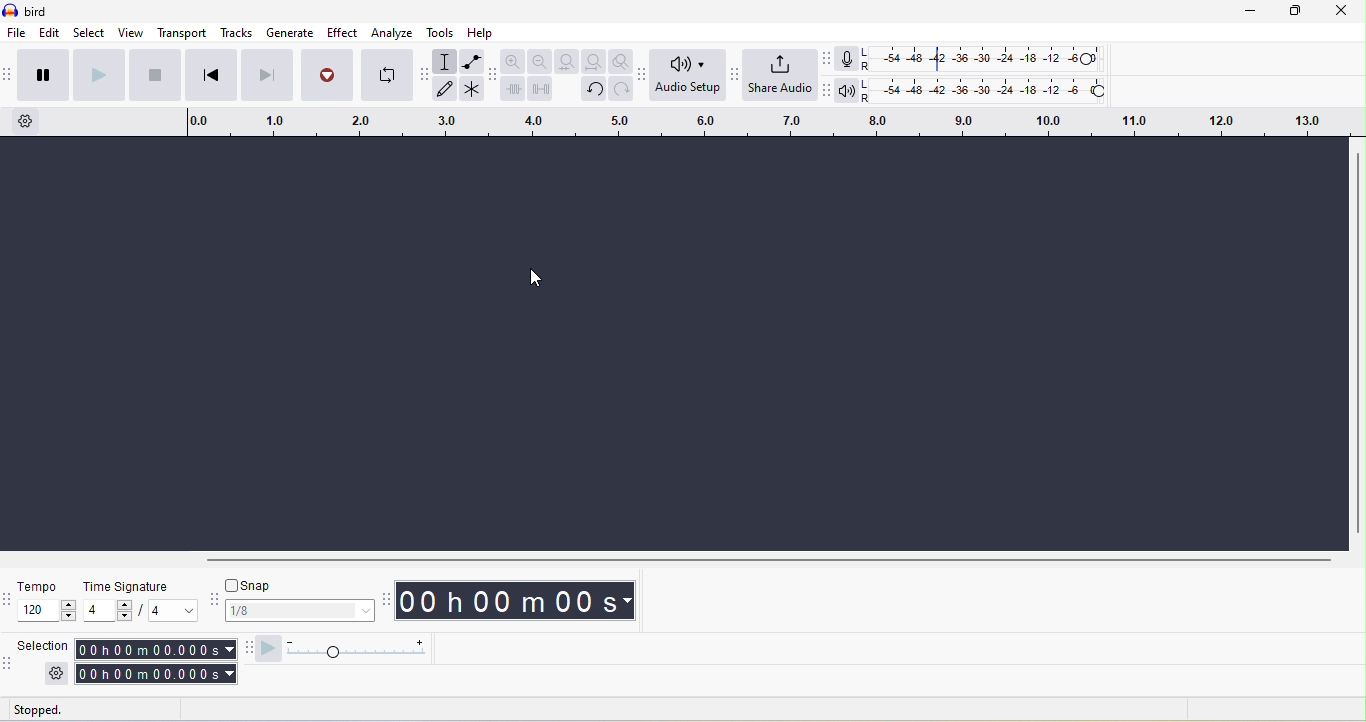 This screenshot has height=722, width=1366. I want to click on stopped, so click(50, 710).